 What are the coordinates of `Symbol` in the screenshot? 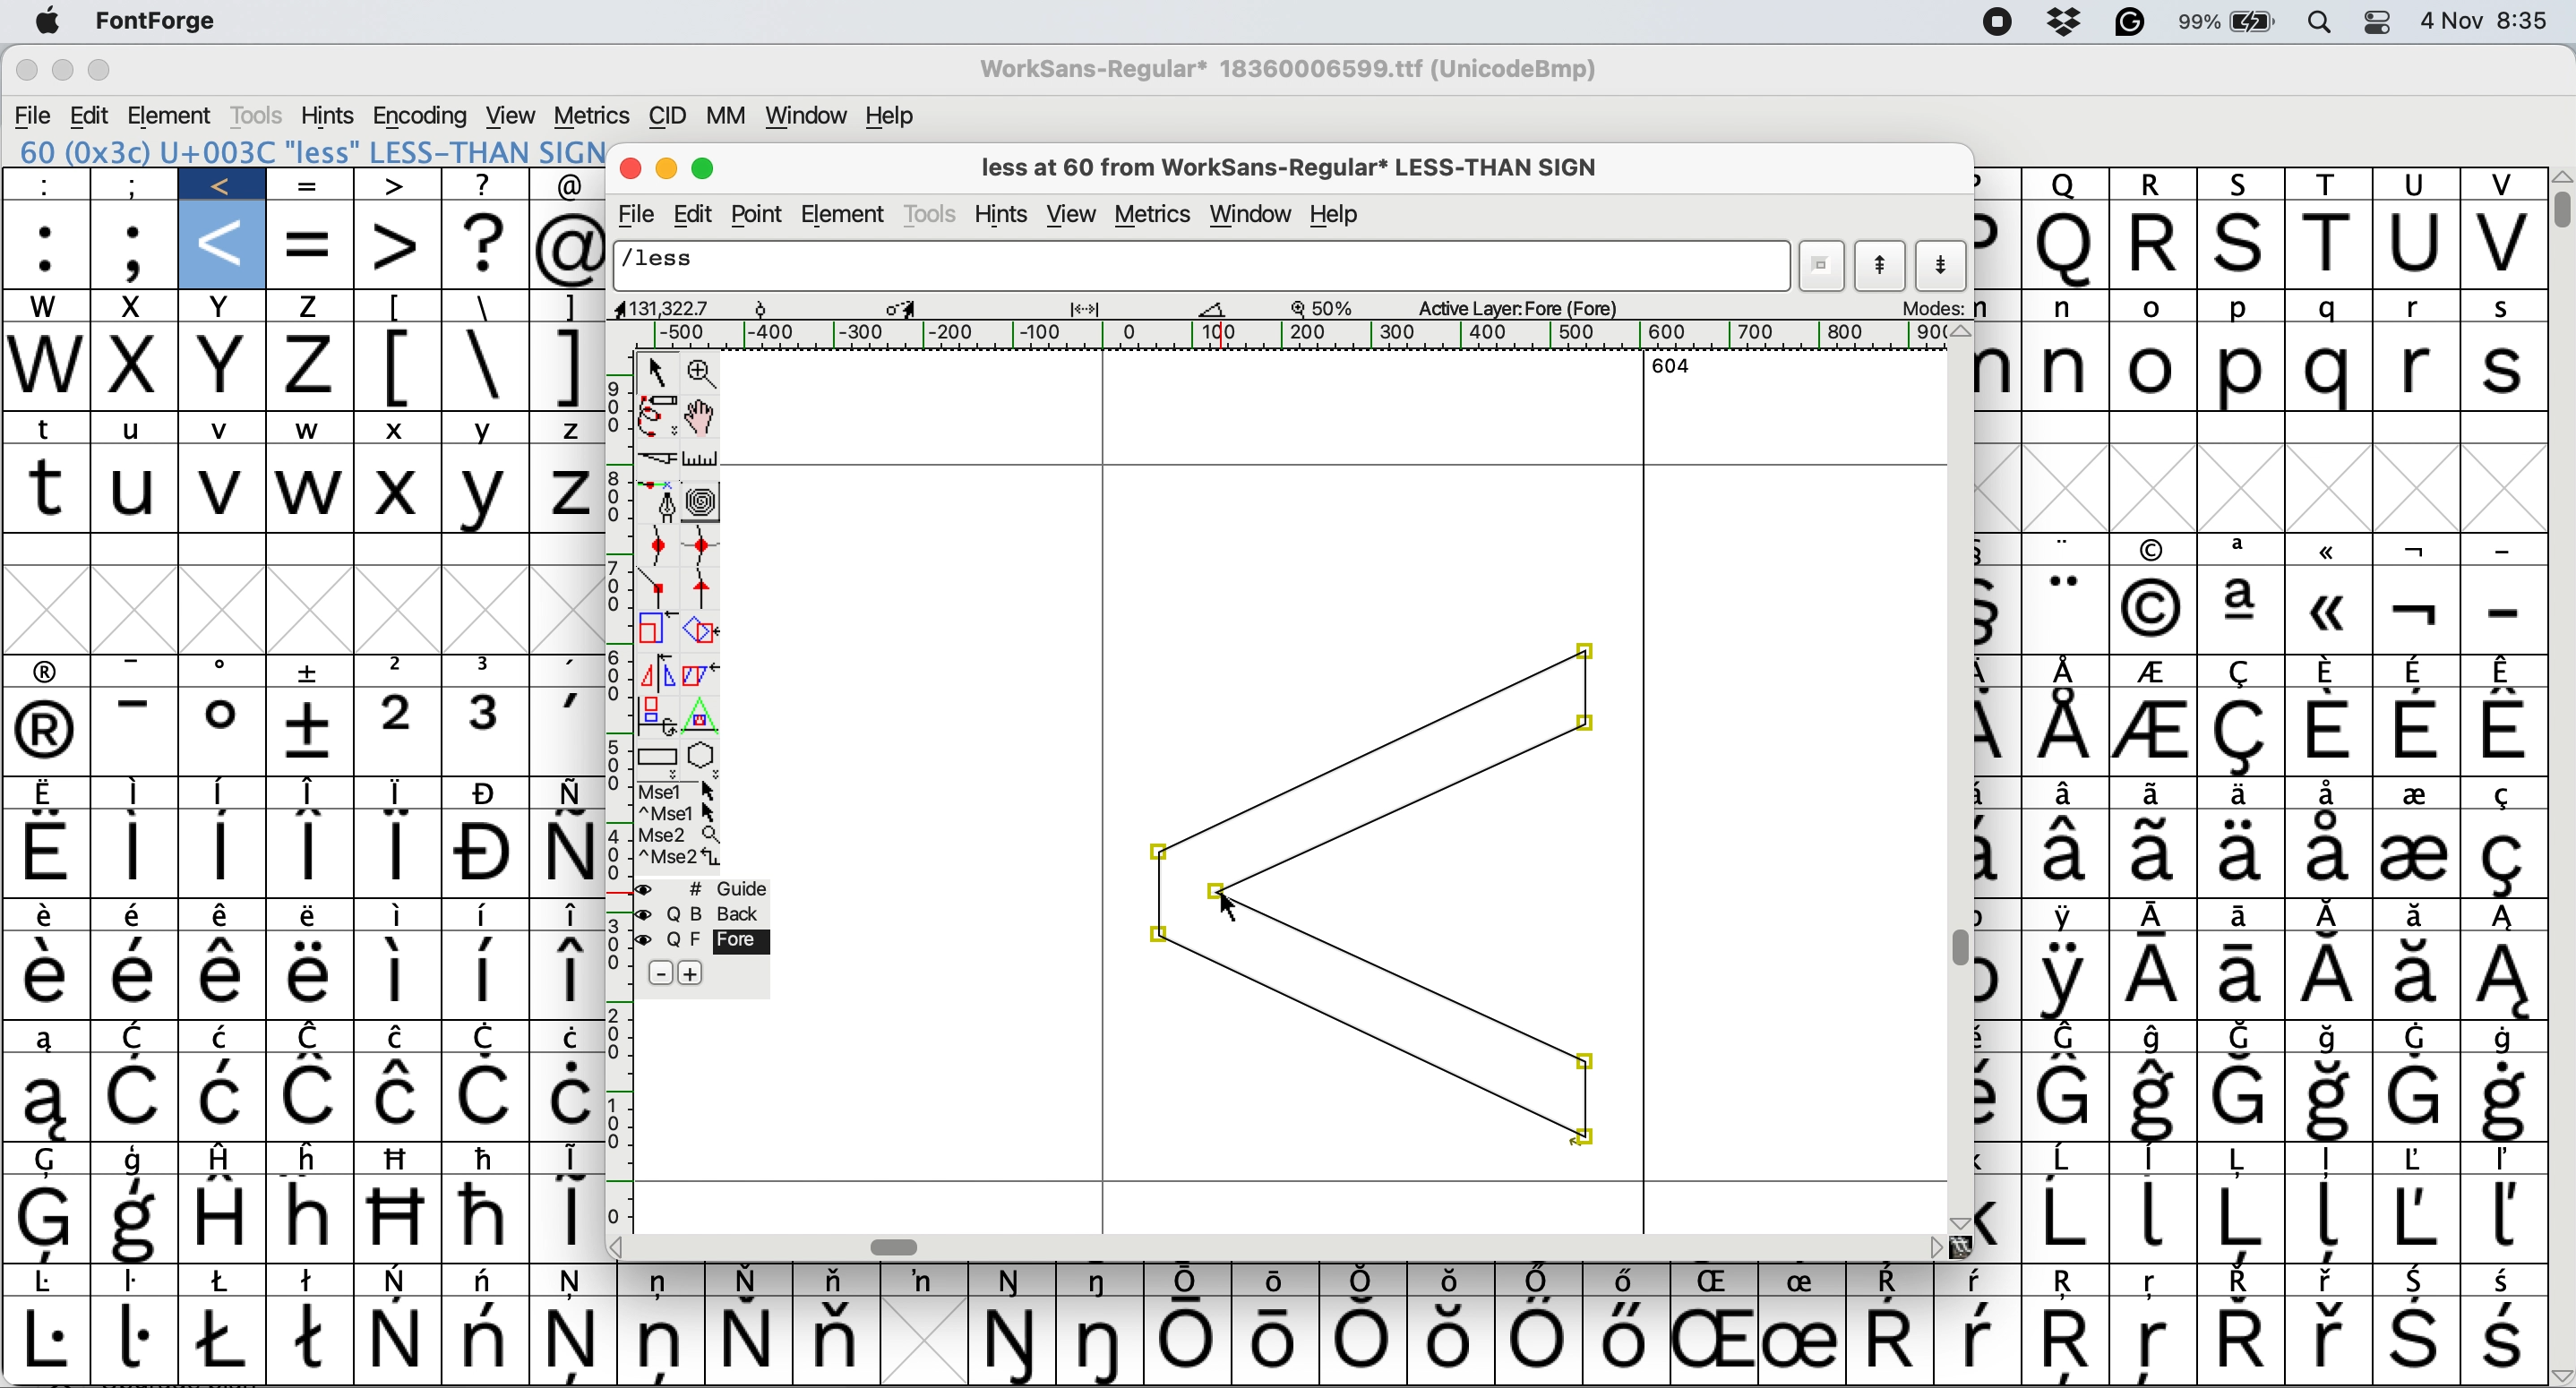 It's located at (224, 977).